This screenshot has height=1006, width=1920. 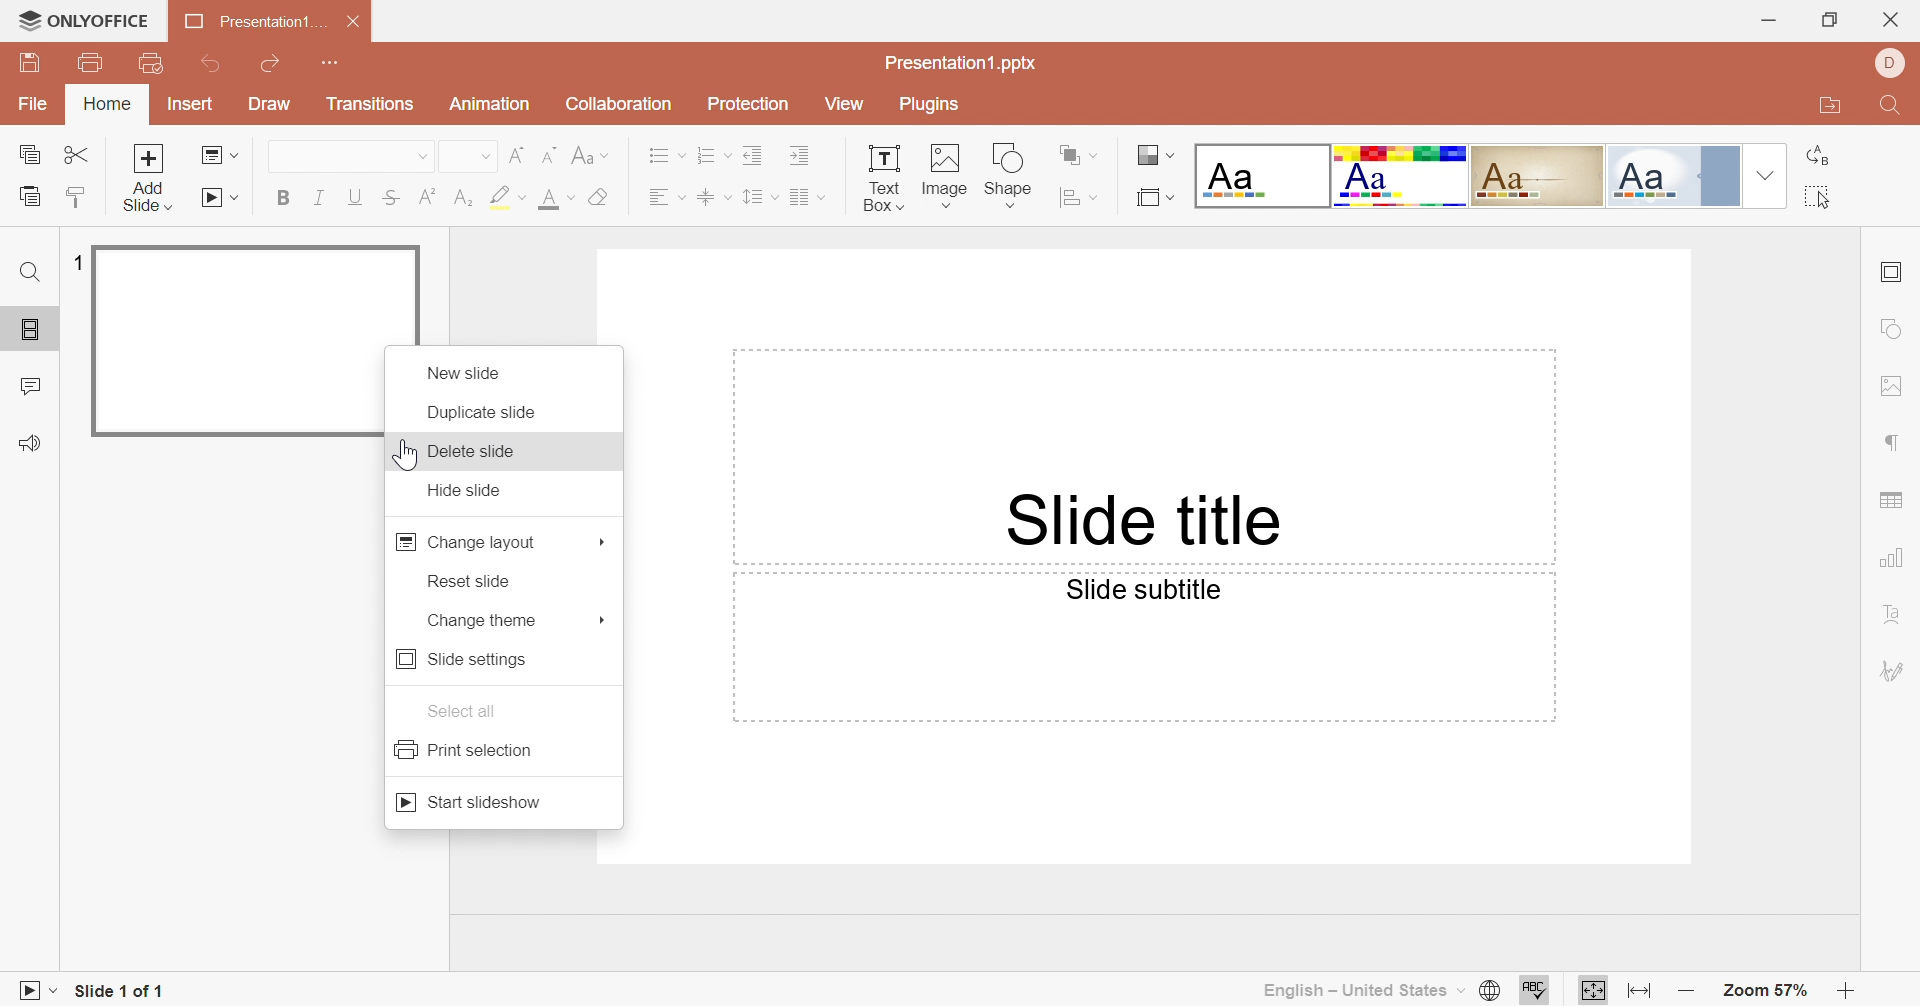 I want to click on Subscript, so click(x=465, y=197).